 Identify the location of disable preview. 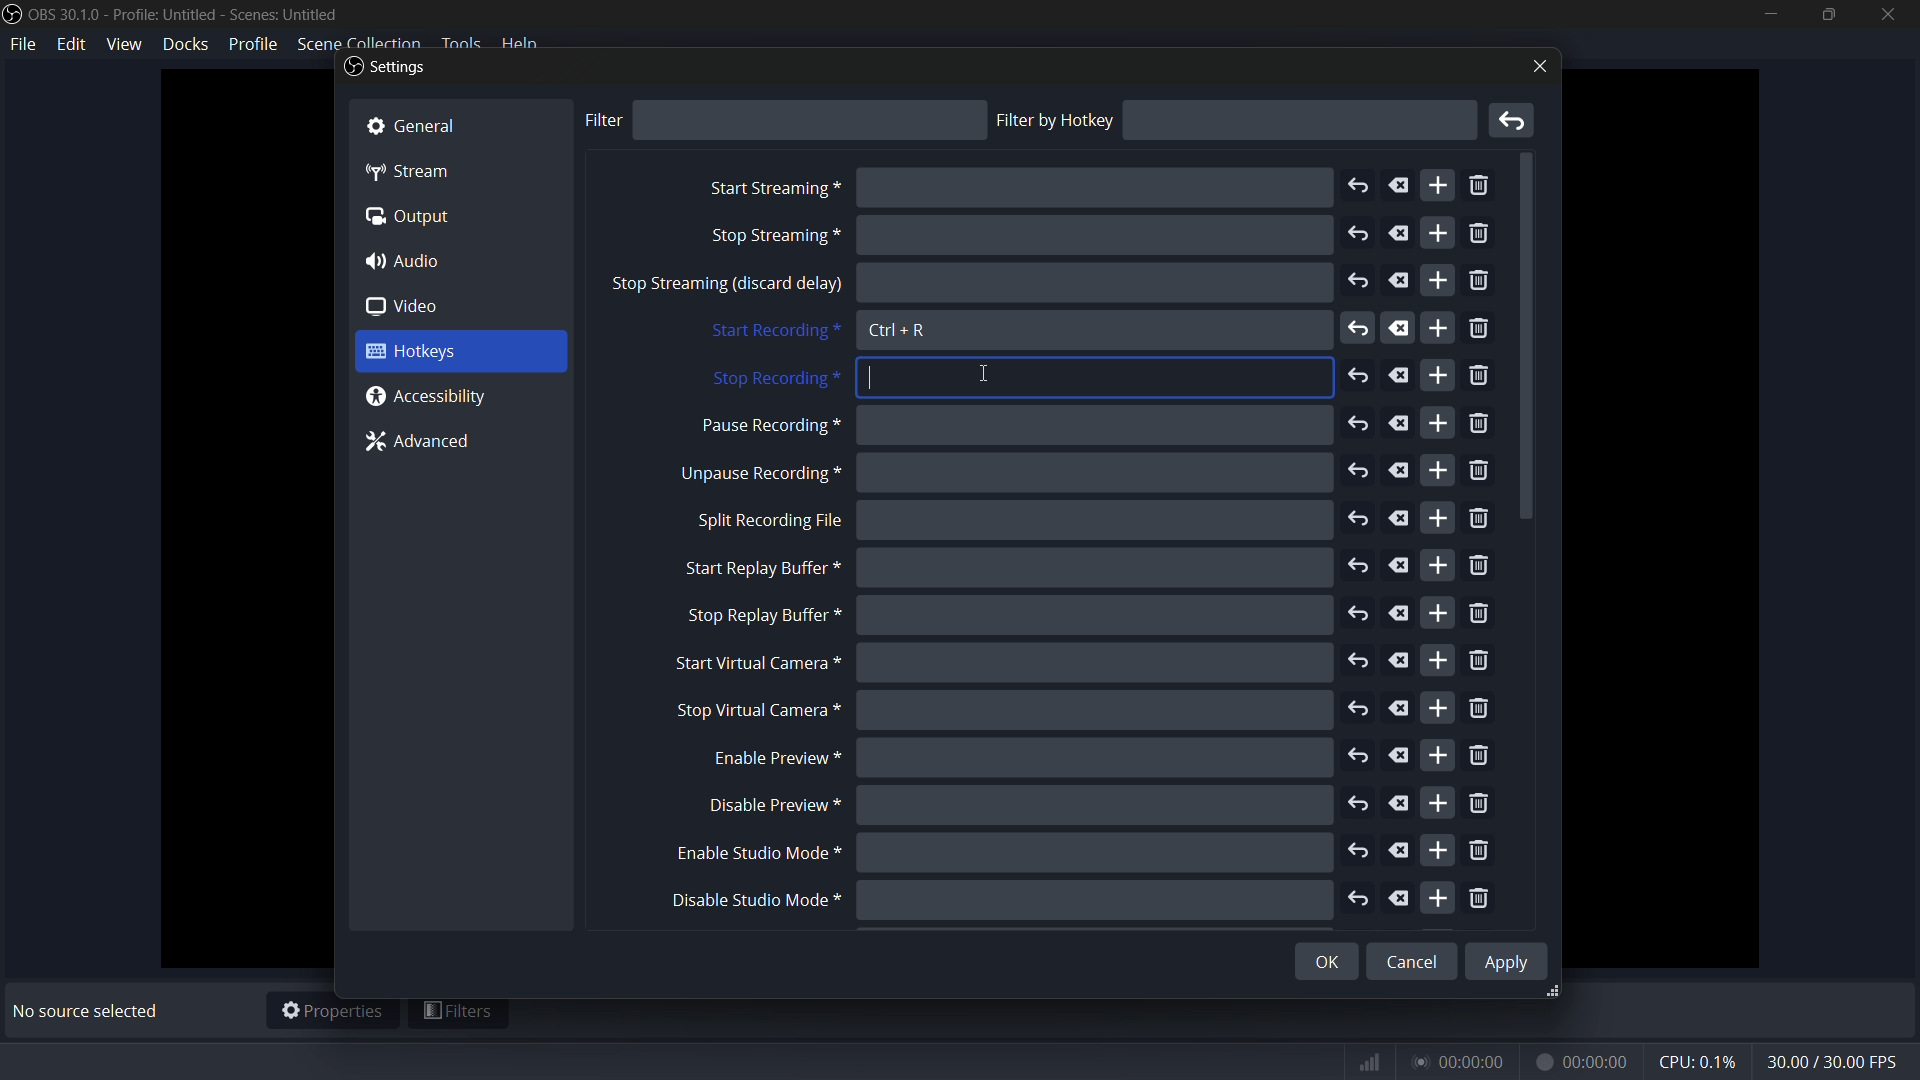
(775, 805).